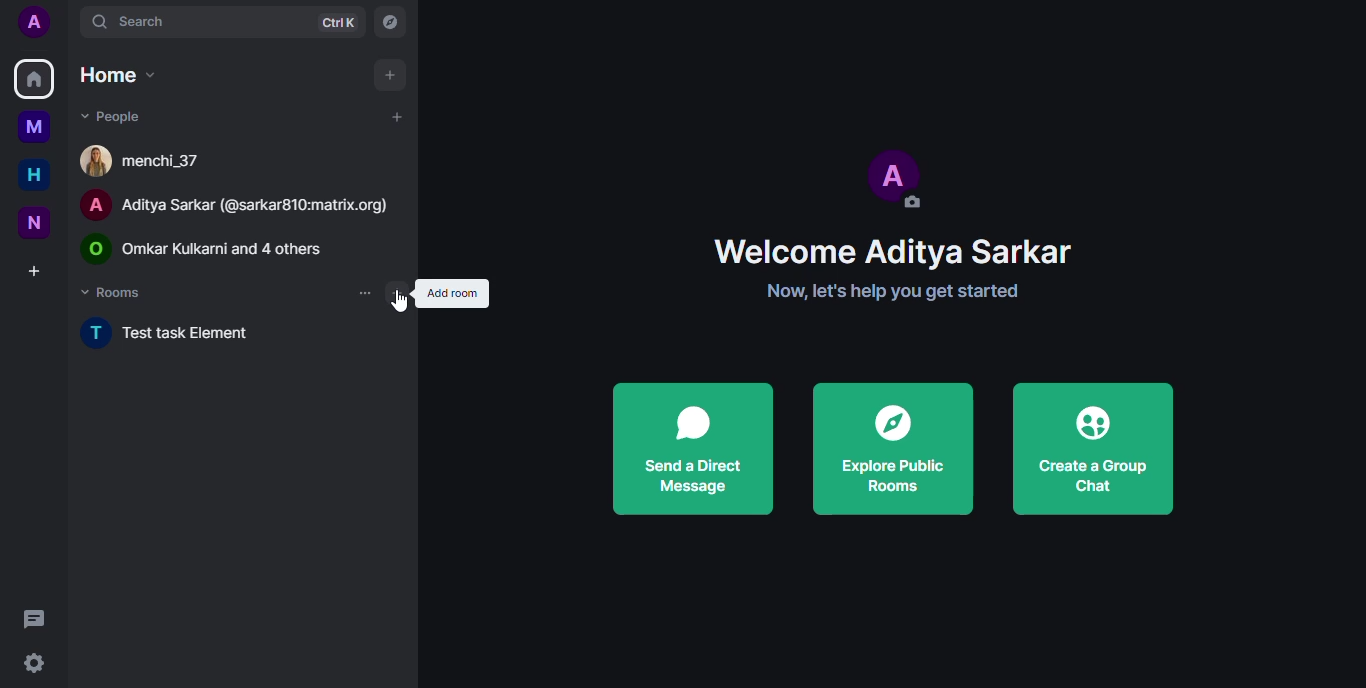  I want to click on create a group chat, so click(1093, 450).